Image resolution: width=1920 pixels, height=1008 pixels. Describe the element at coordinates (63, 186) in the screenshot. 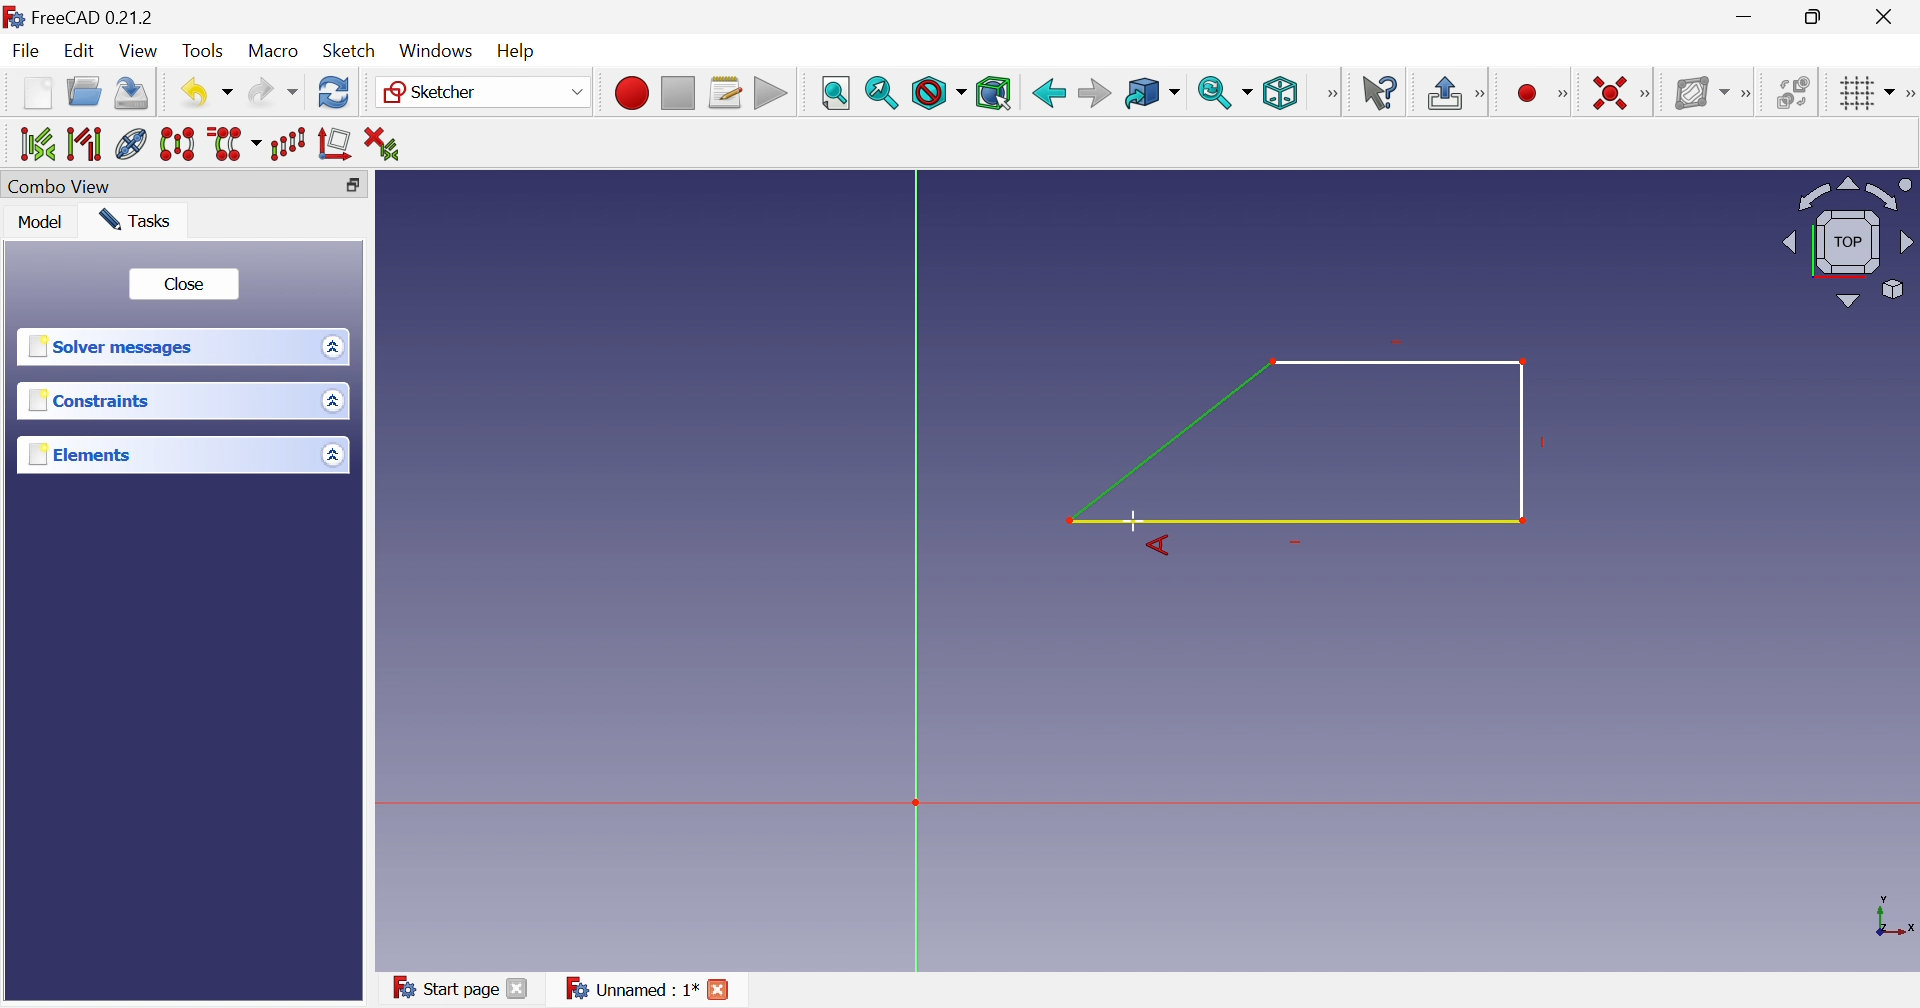

I see `Combo View` at that location.